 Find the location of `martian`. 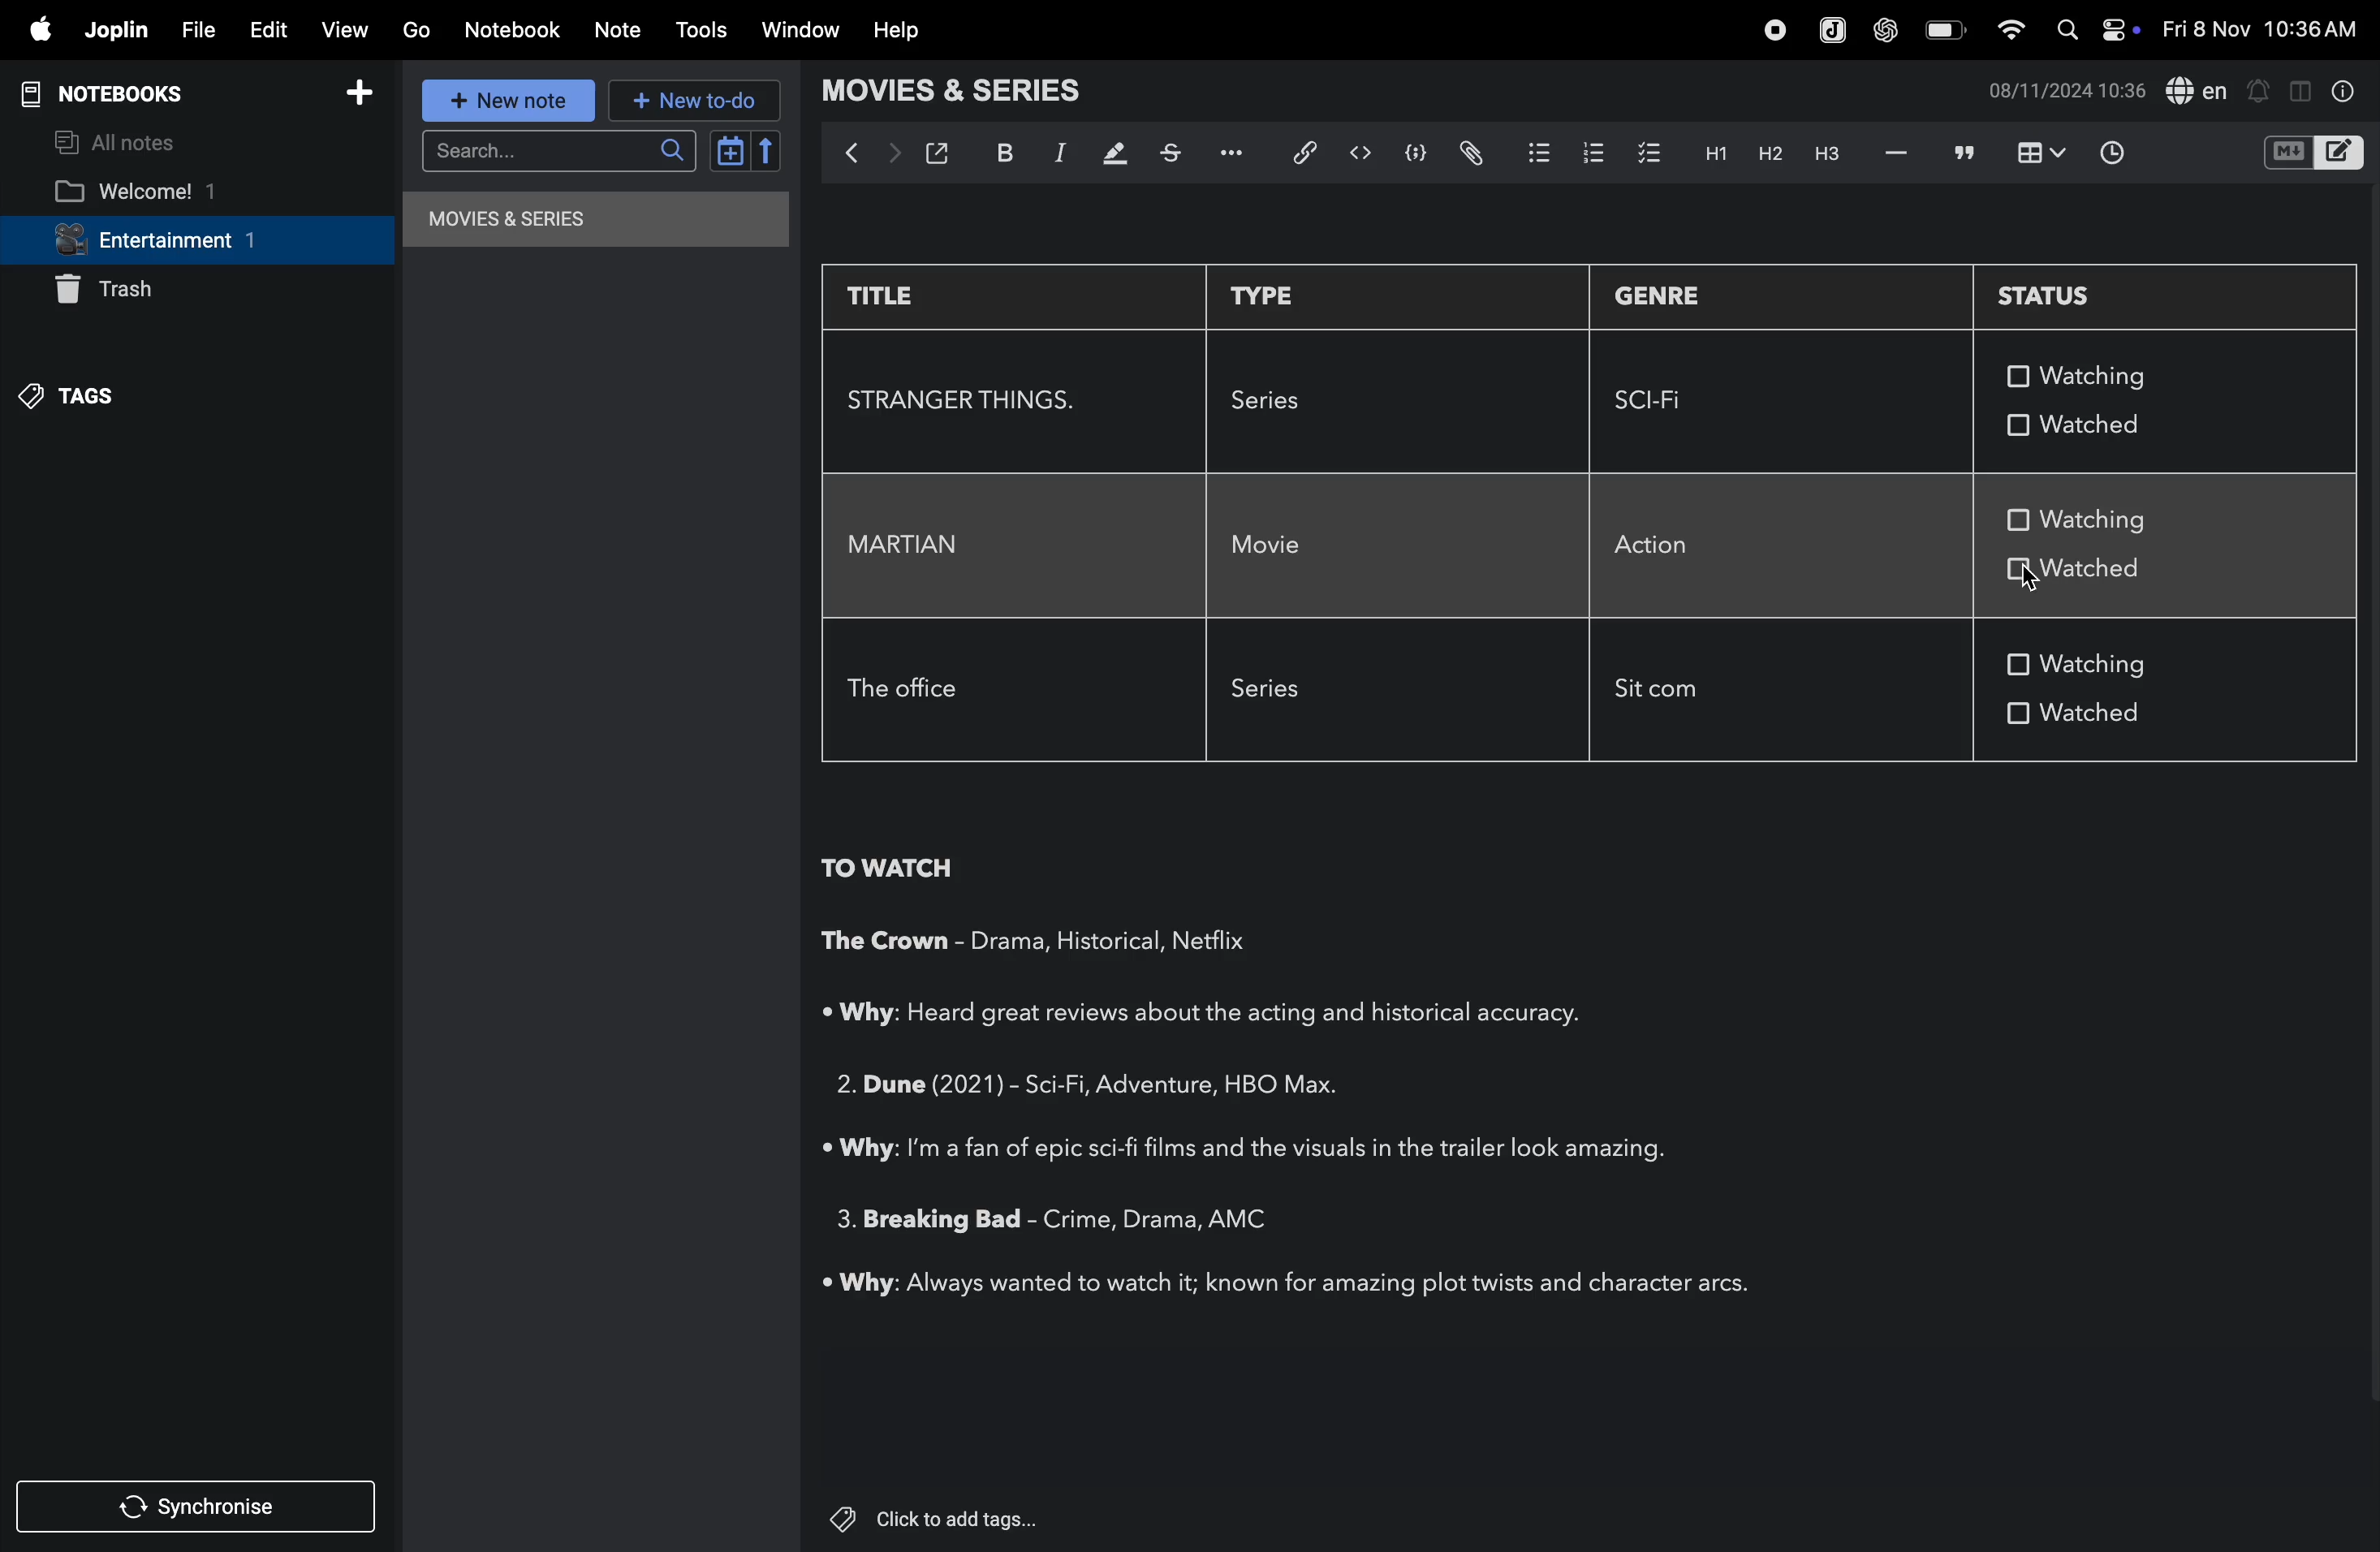

martian is located at coordinates (911, 545).